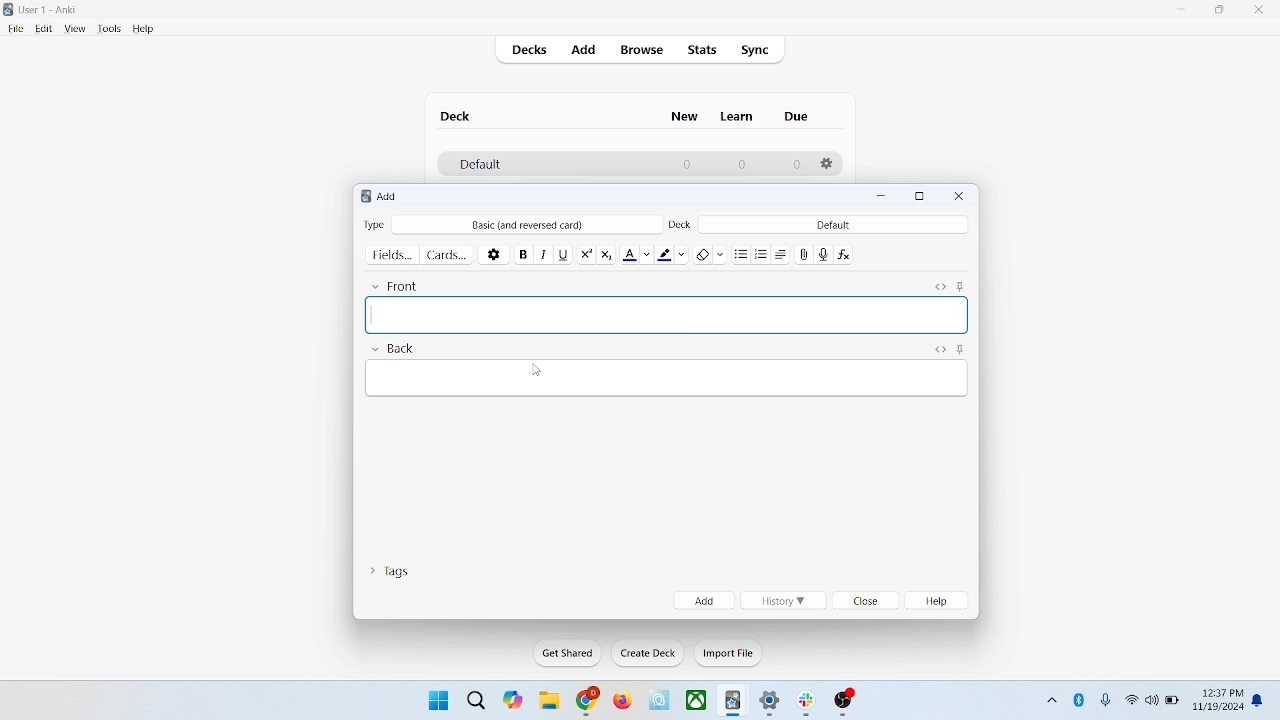 Image resolution: width=1280 pixels, height=720 pixels. Describe the element at coordinates (15, 29) in the screenshot. I see `file` at that location.